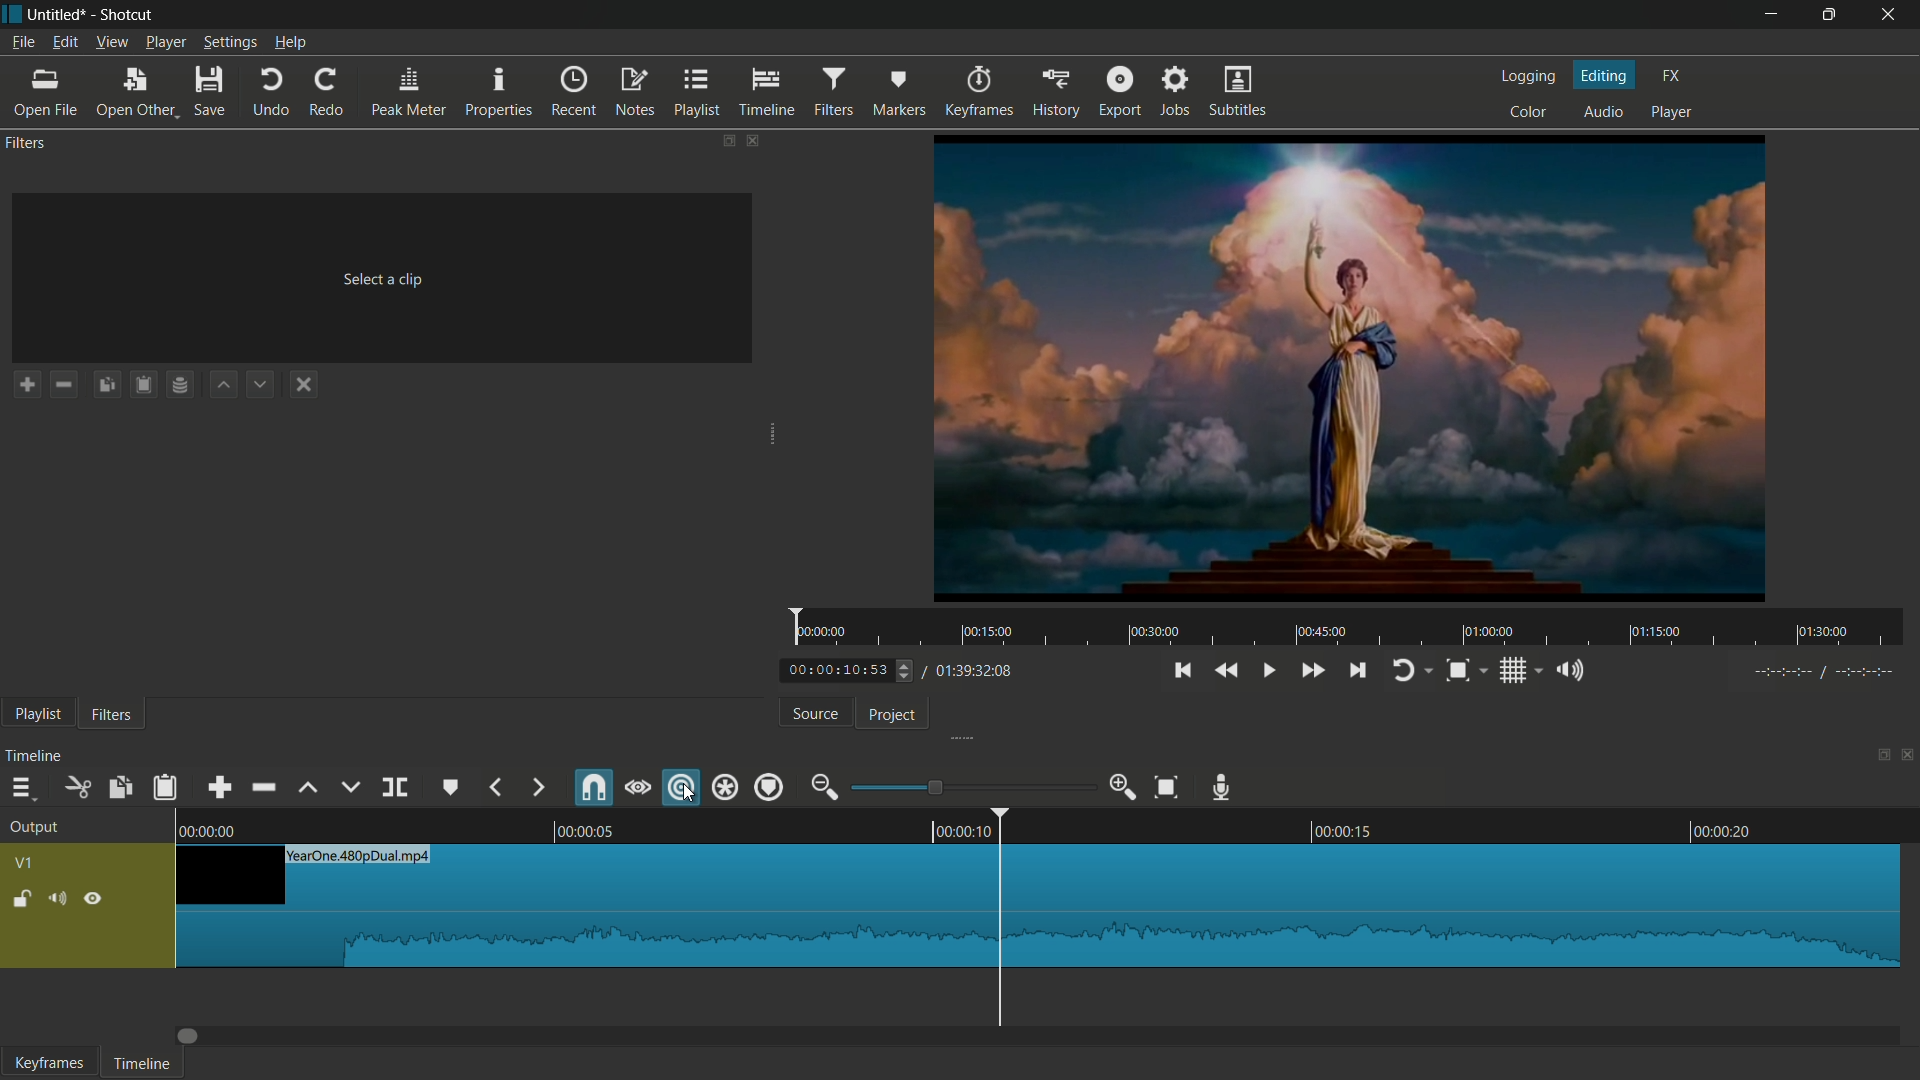 This screenshot has height=1080, width=1920. Describe the element at coordinates (754, 141) in the screenshot. I see `close filters` at that location.